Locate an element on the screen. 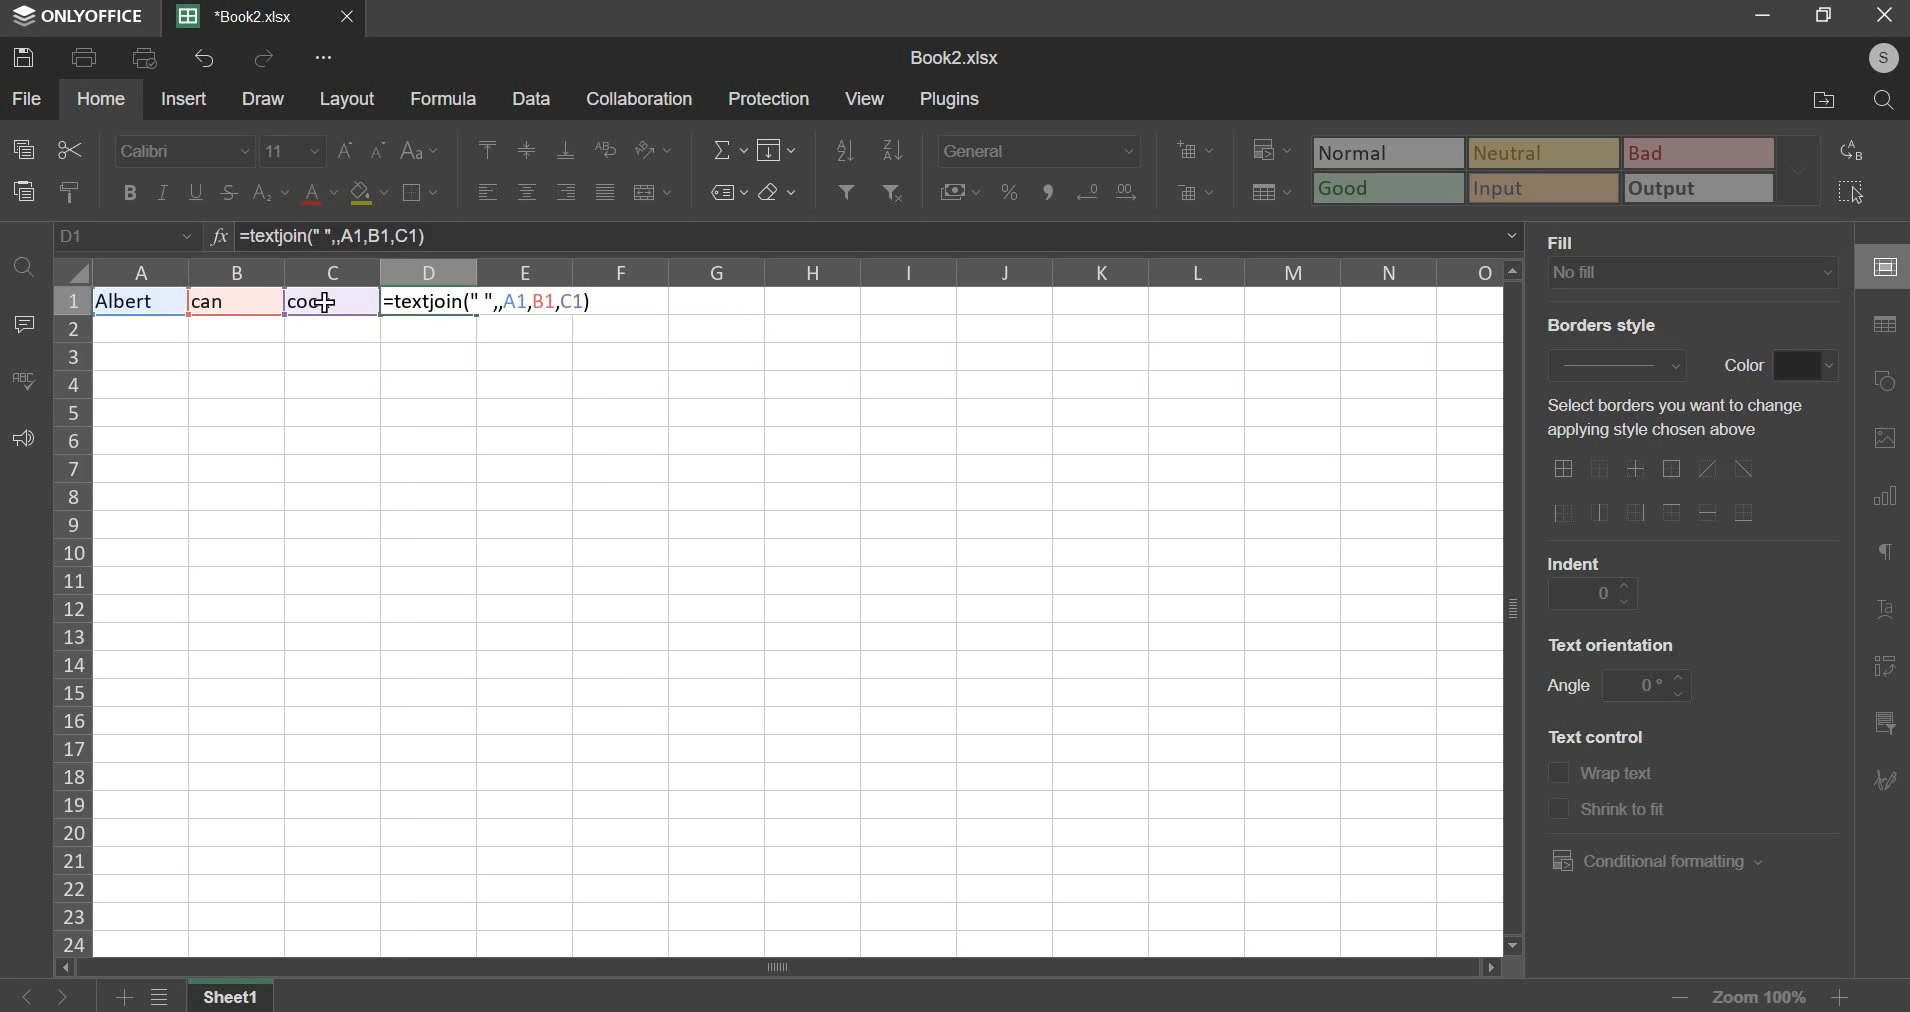  formula is located at coordinates (216, 238).